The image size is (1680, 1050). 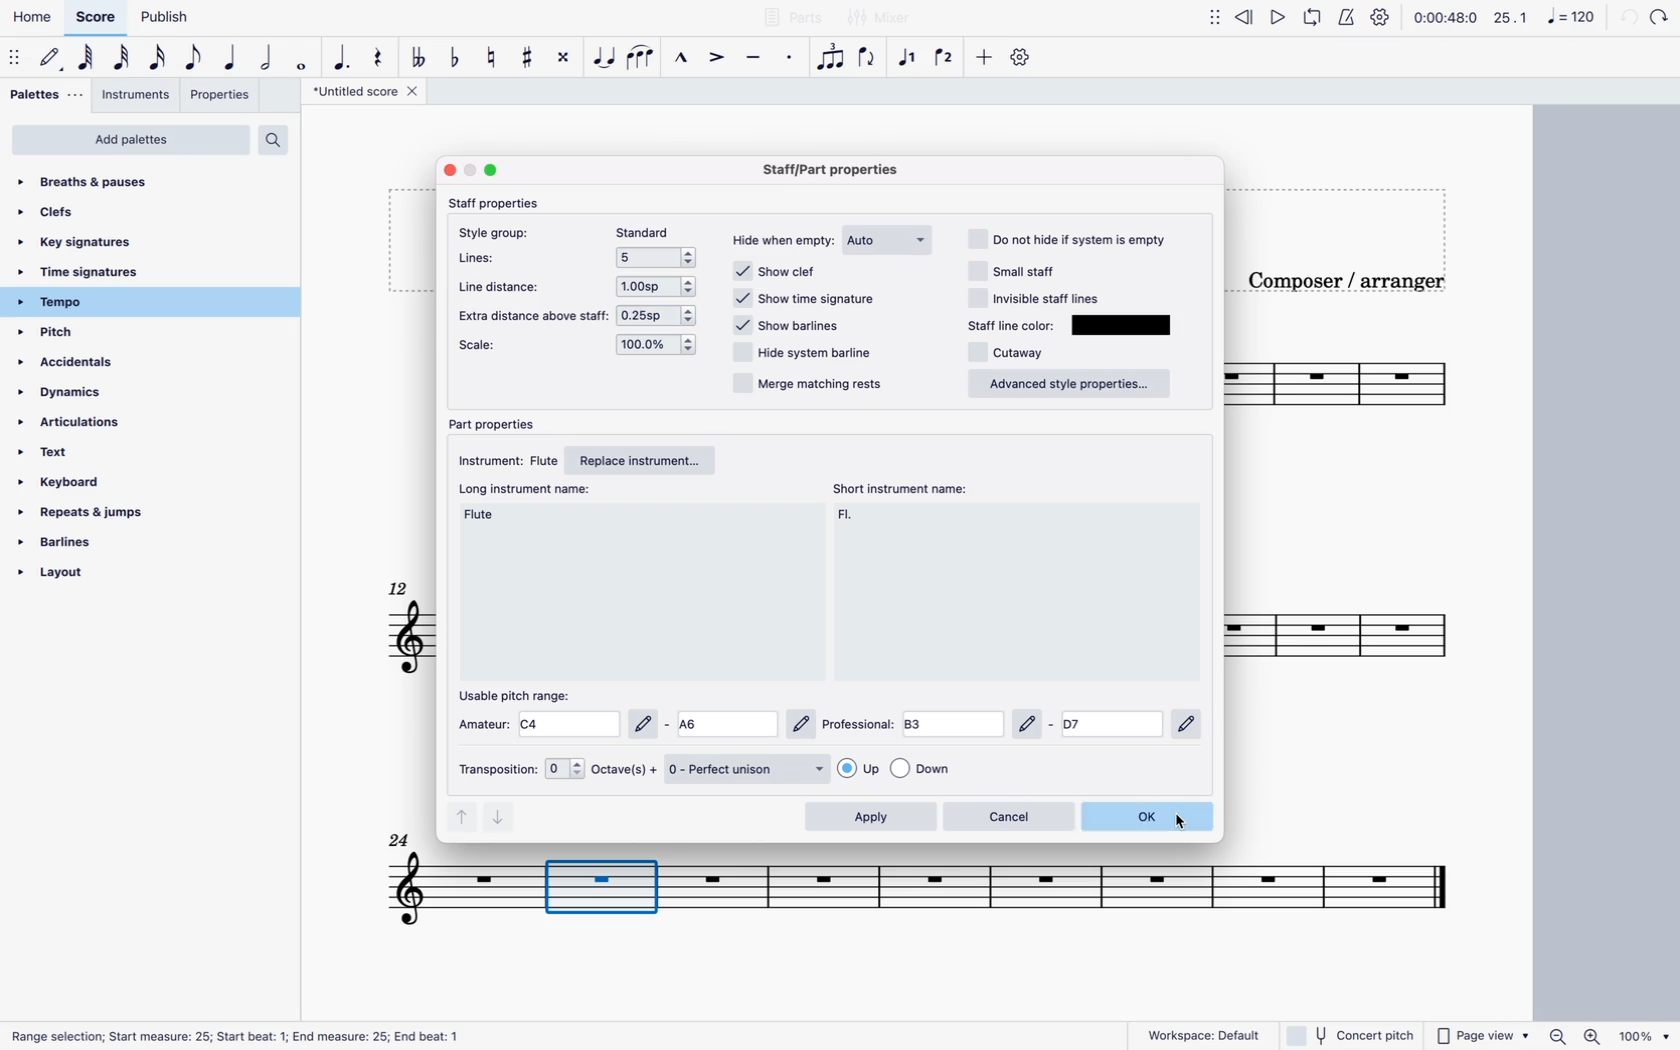 I want to click on staff line color, so click(x=1012, y=324).